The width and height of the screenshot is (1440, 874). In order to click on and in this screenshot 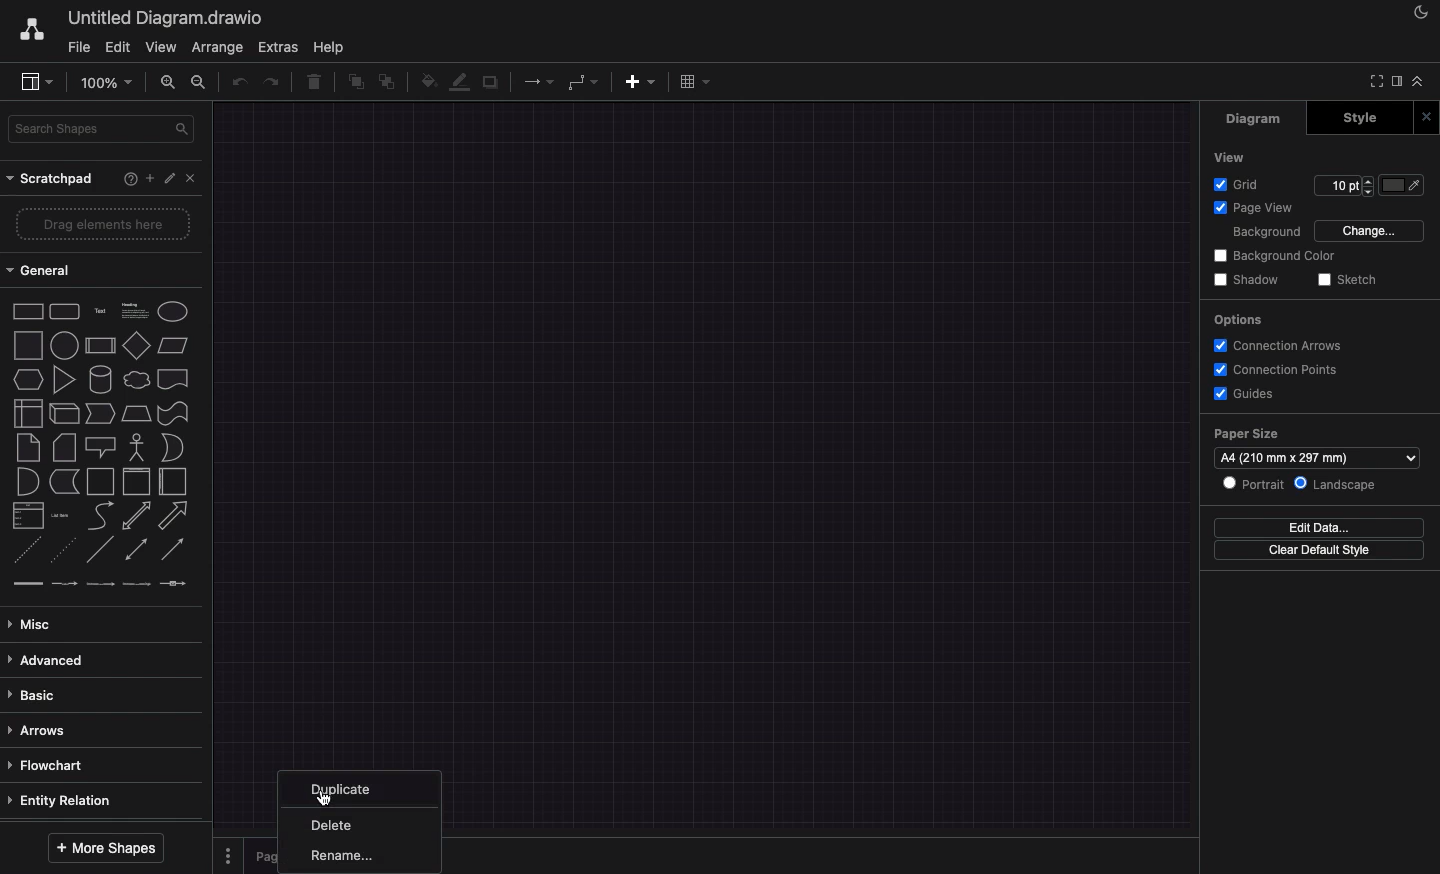, I will do `click(28, 482)`.